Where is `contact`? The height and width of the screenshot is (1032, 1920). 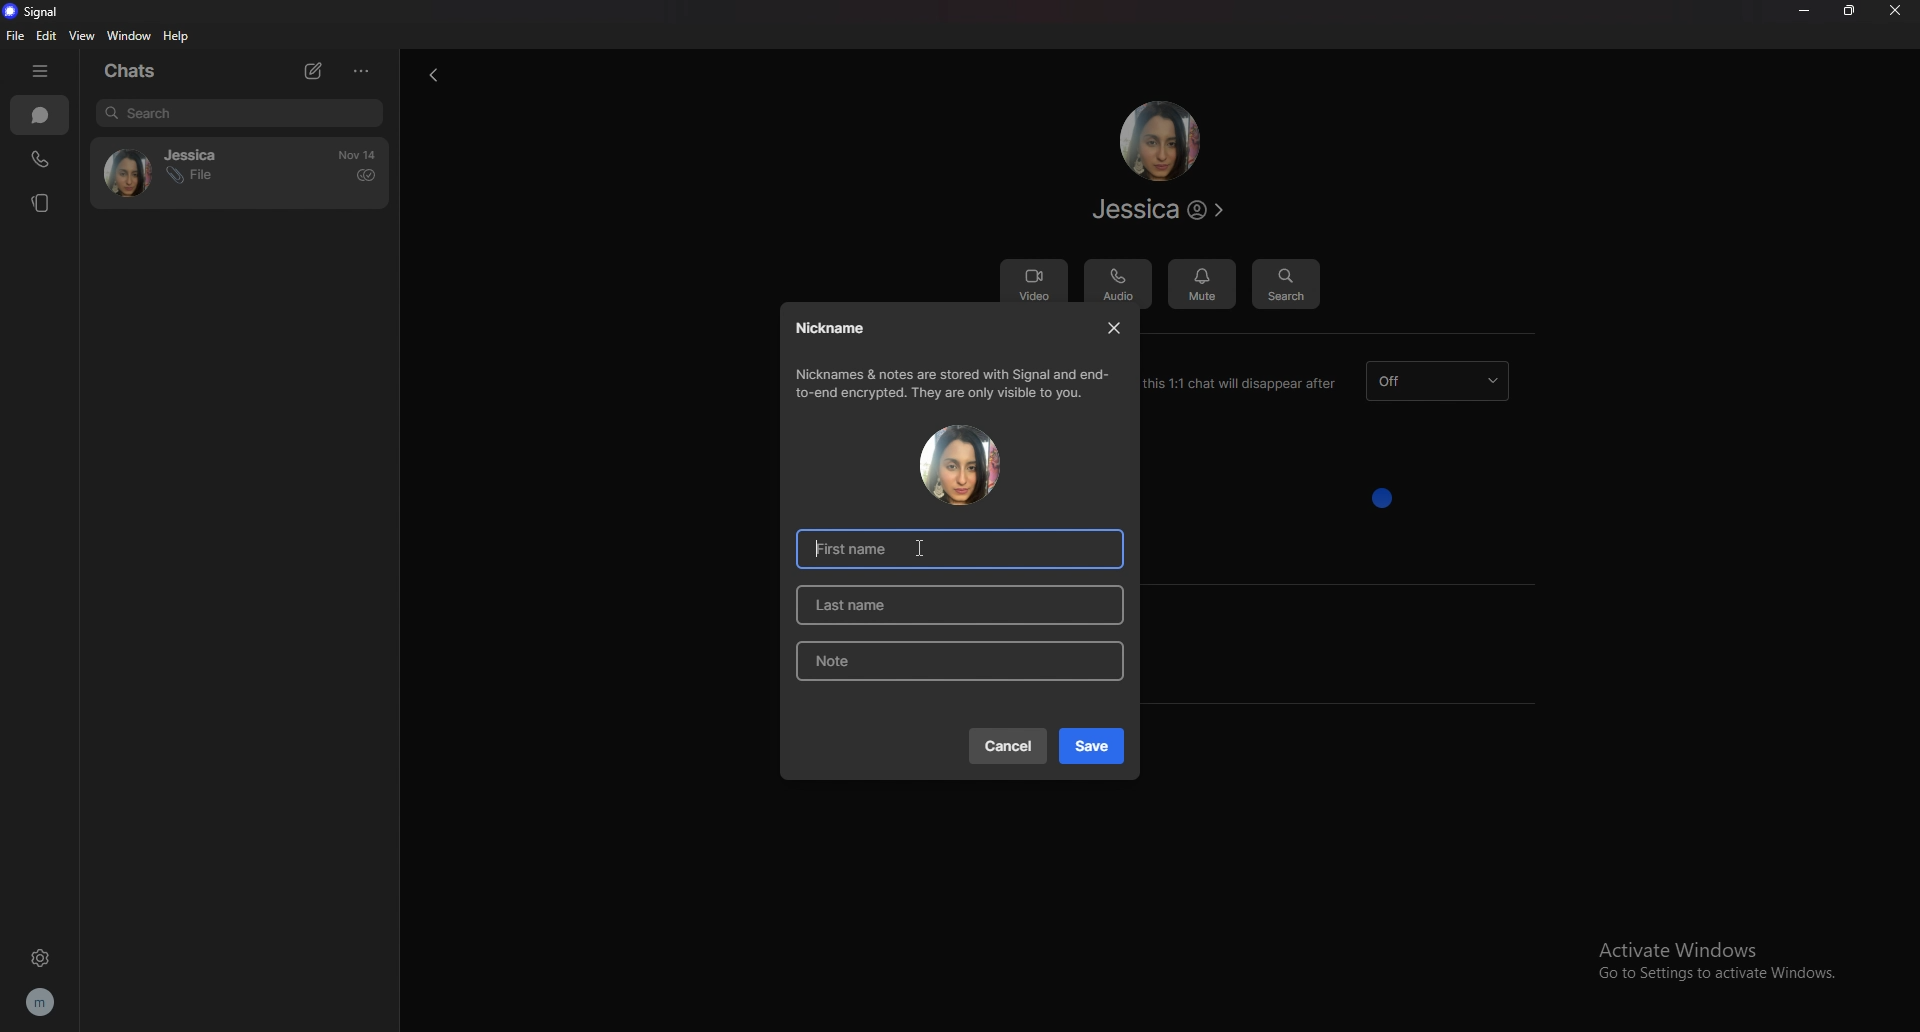 contact is located at coordinates (173, 170).